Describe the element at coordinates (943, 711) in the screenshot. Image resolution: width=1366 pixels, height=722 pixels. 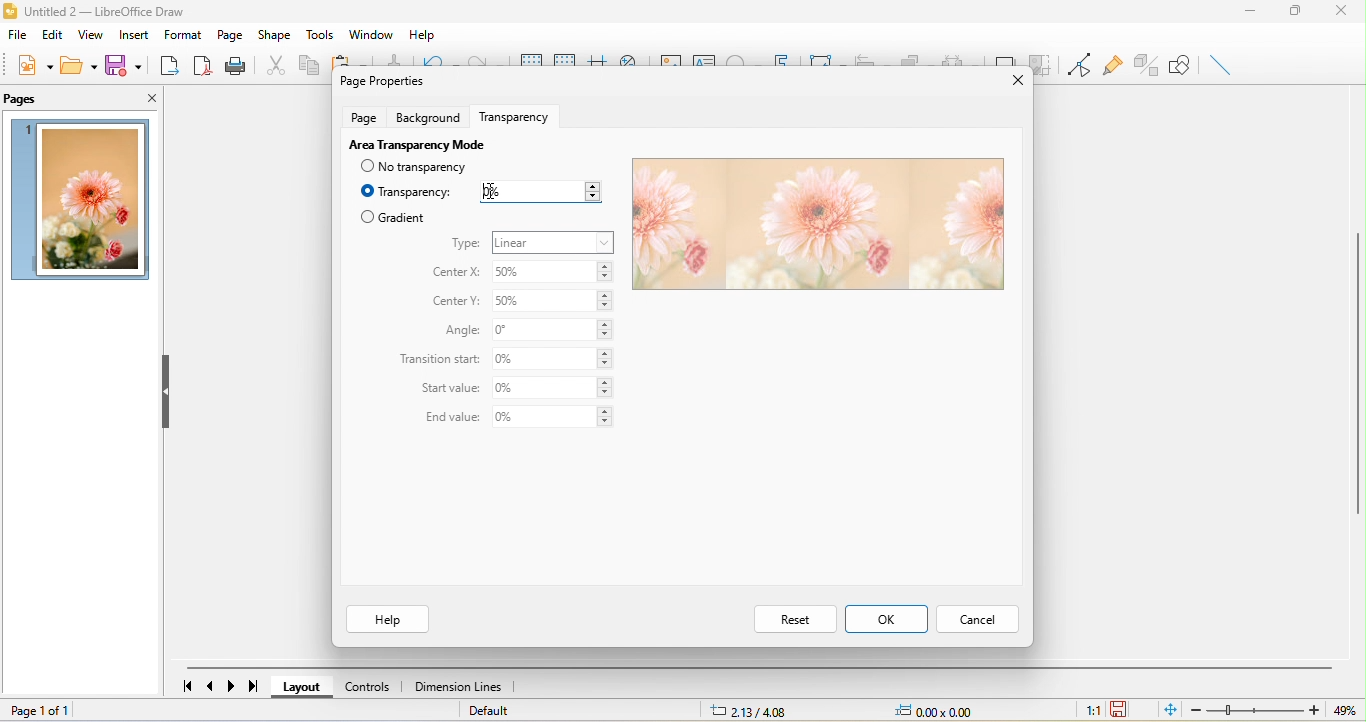
I see `0.00x0.00` at that location.